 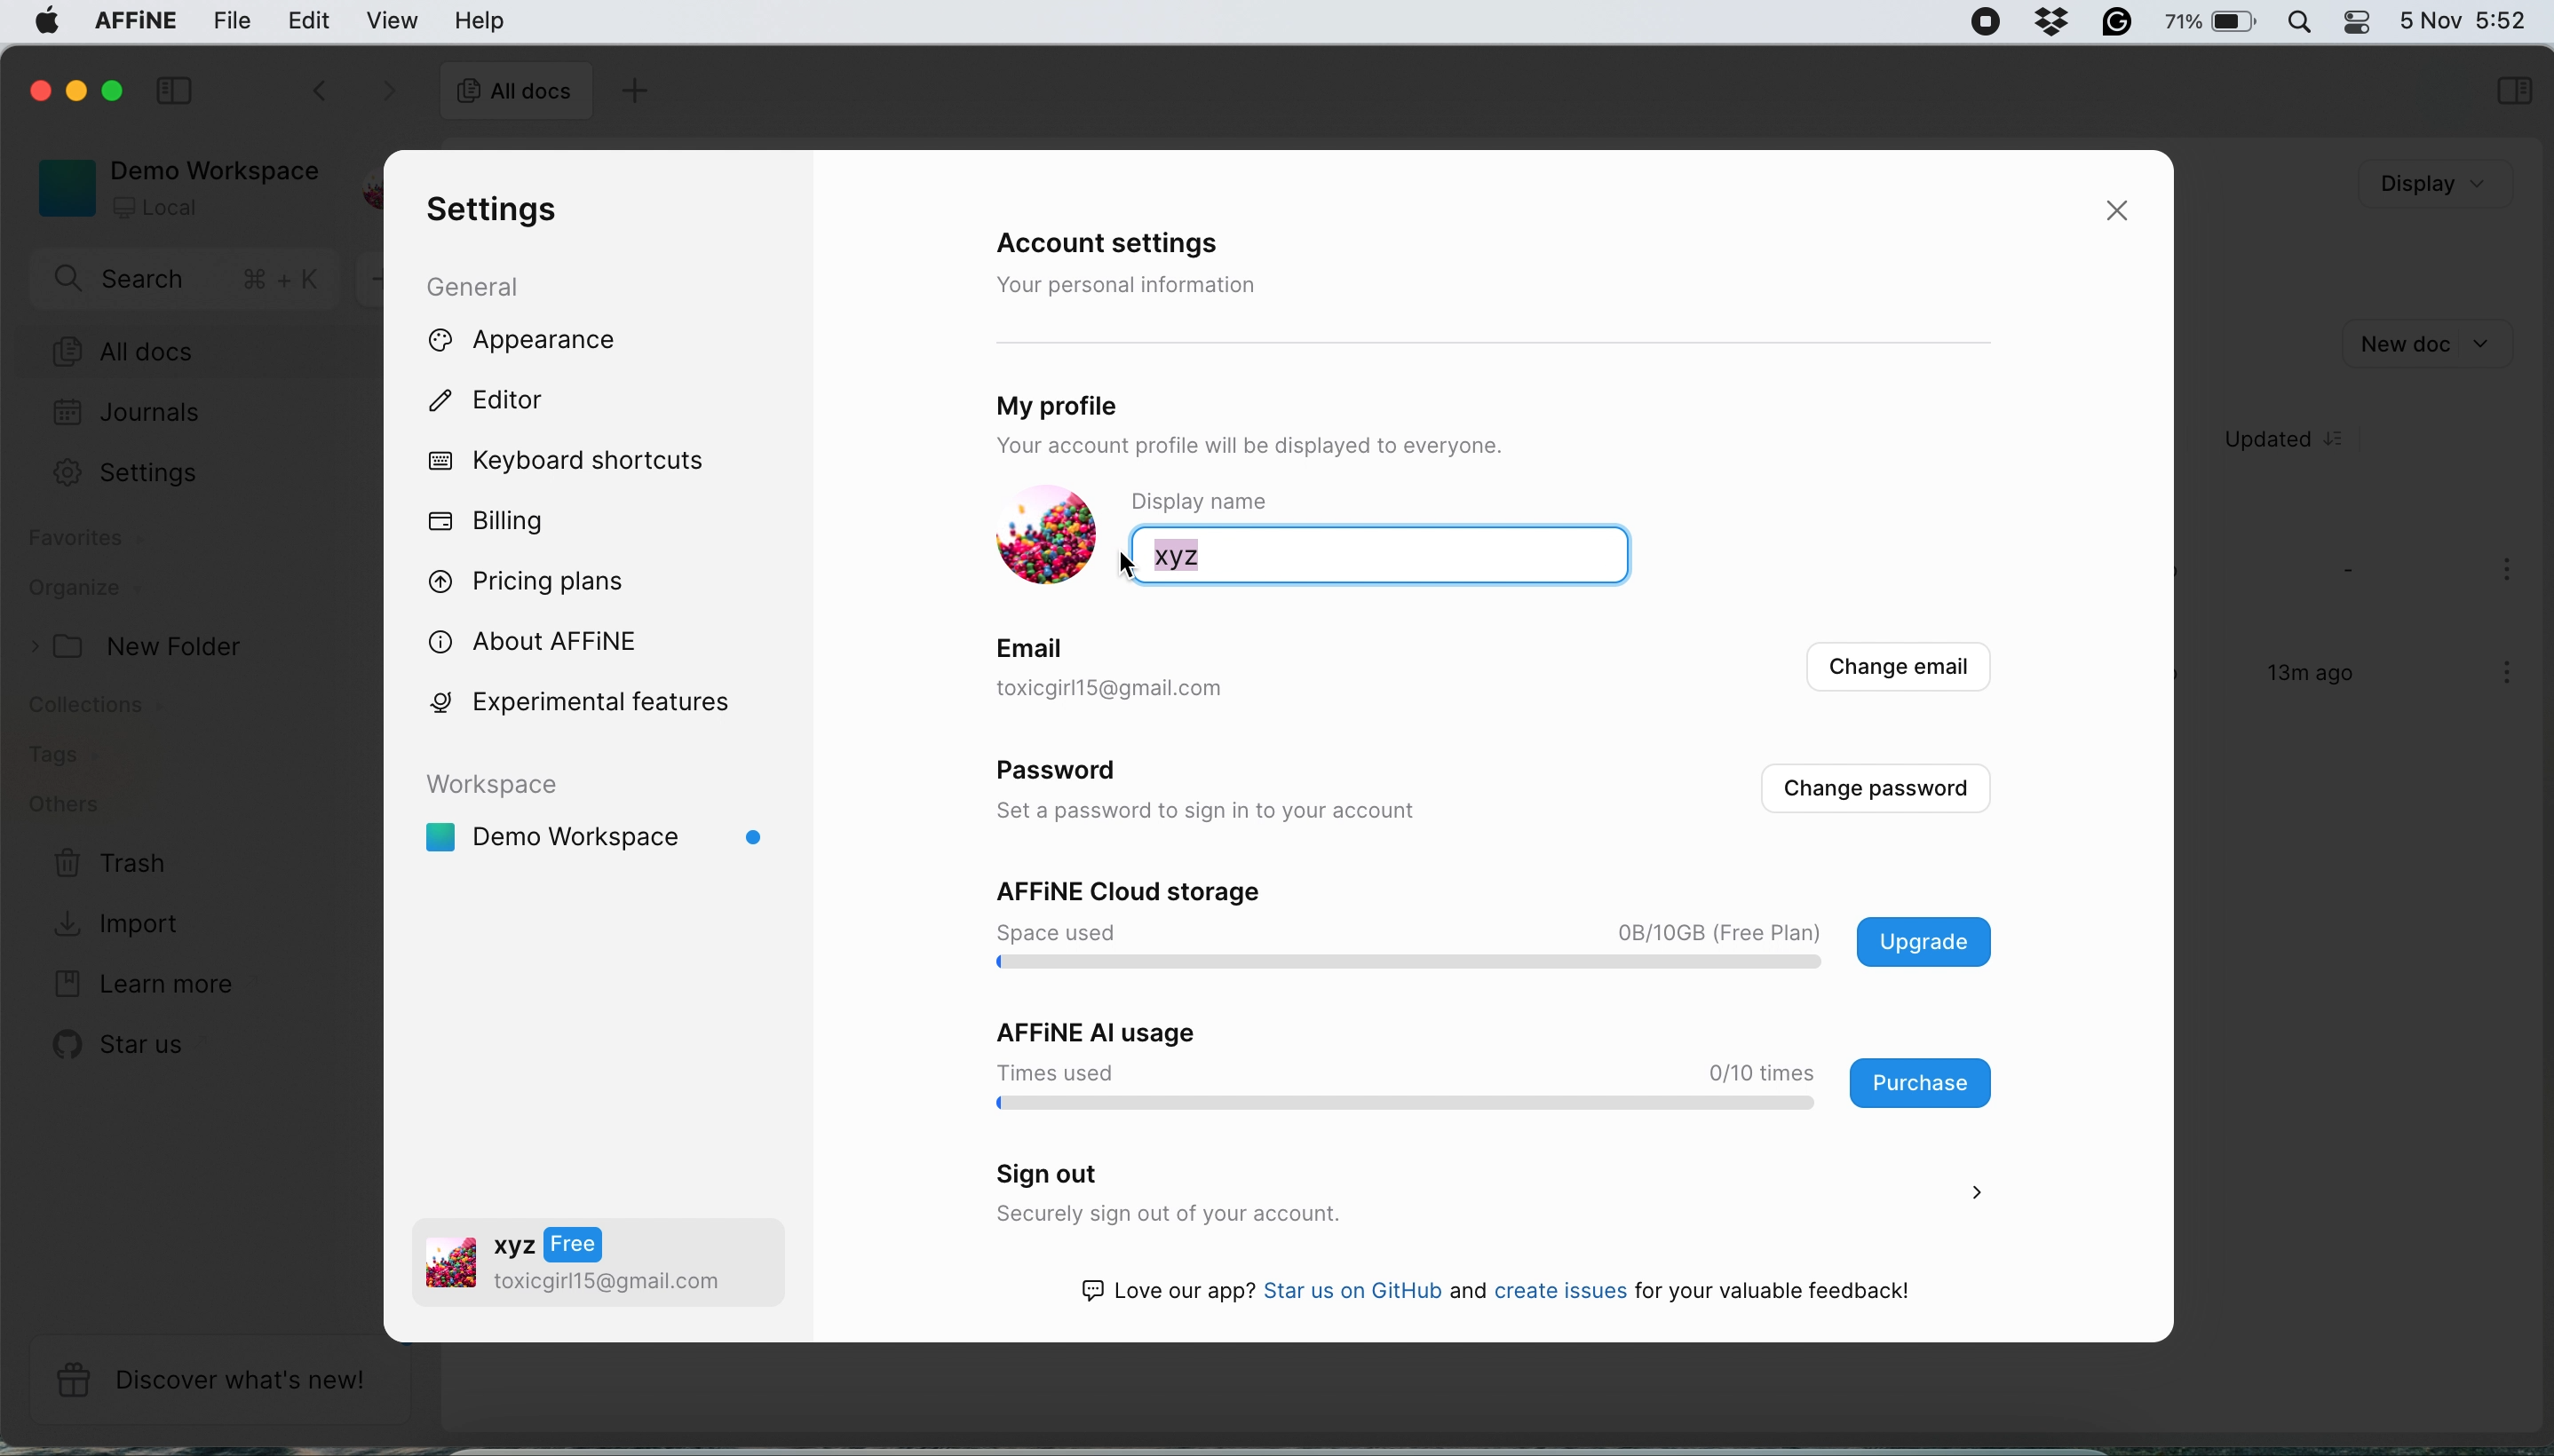 I want to click on display name, so click(x=1230, y=501).